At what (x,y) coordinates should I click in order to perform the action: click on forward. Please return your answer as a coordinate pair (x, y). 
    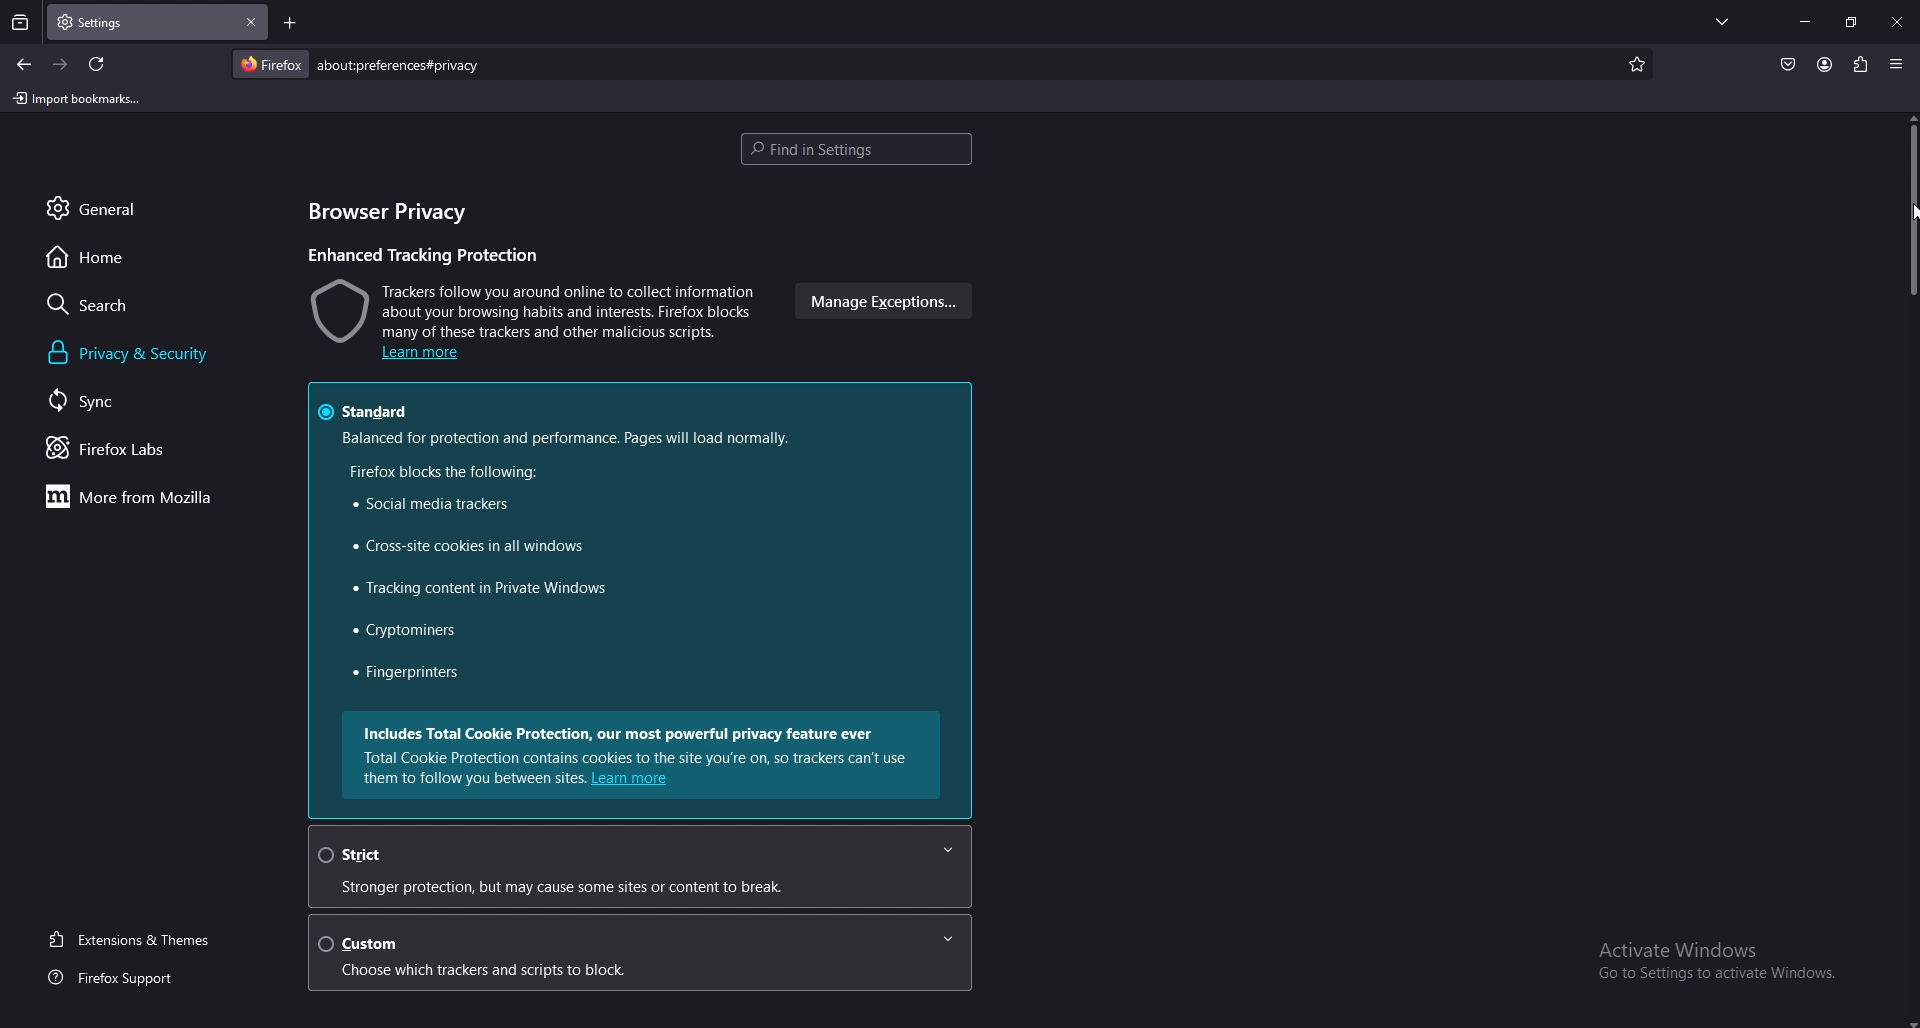
    Looking at the image, I should click on (62, 65).